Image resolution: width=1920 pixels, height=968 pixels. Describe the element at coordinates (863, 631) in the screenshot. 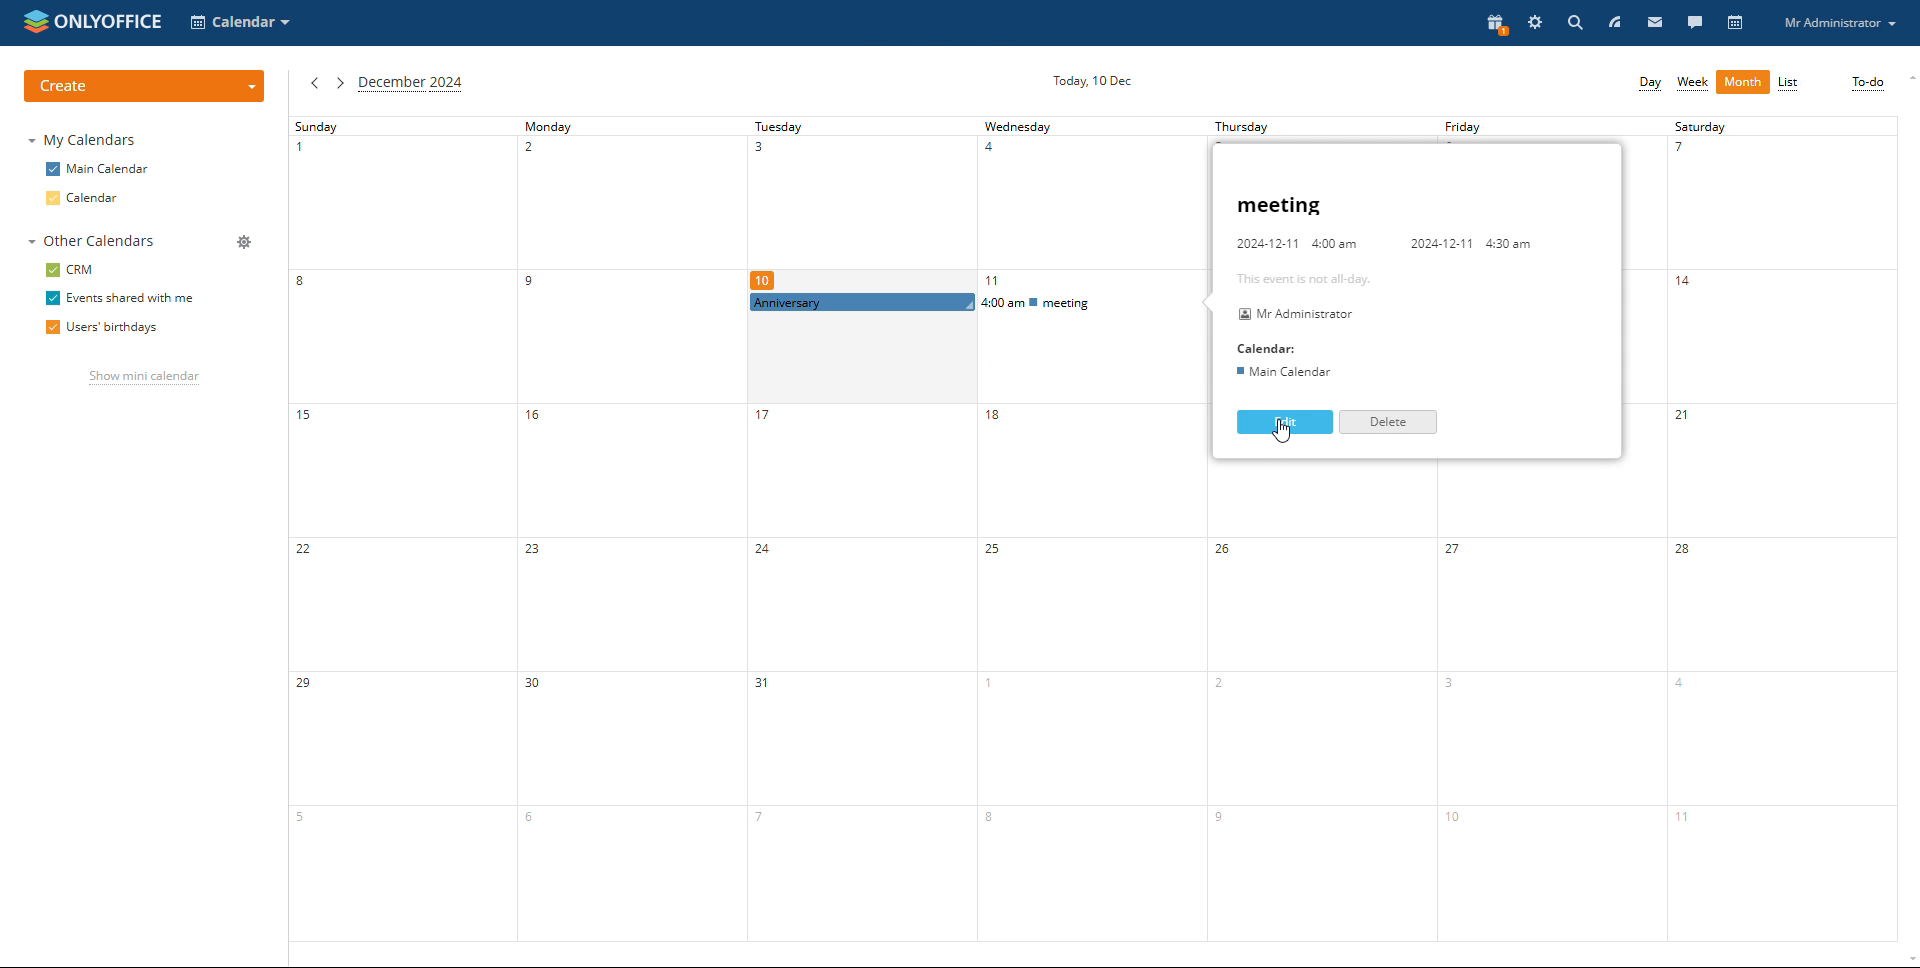

I see `tuesday` at that location.